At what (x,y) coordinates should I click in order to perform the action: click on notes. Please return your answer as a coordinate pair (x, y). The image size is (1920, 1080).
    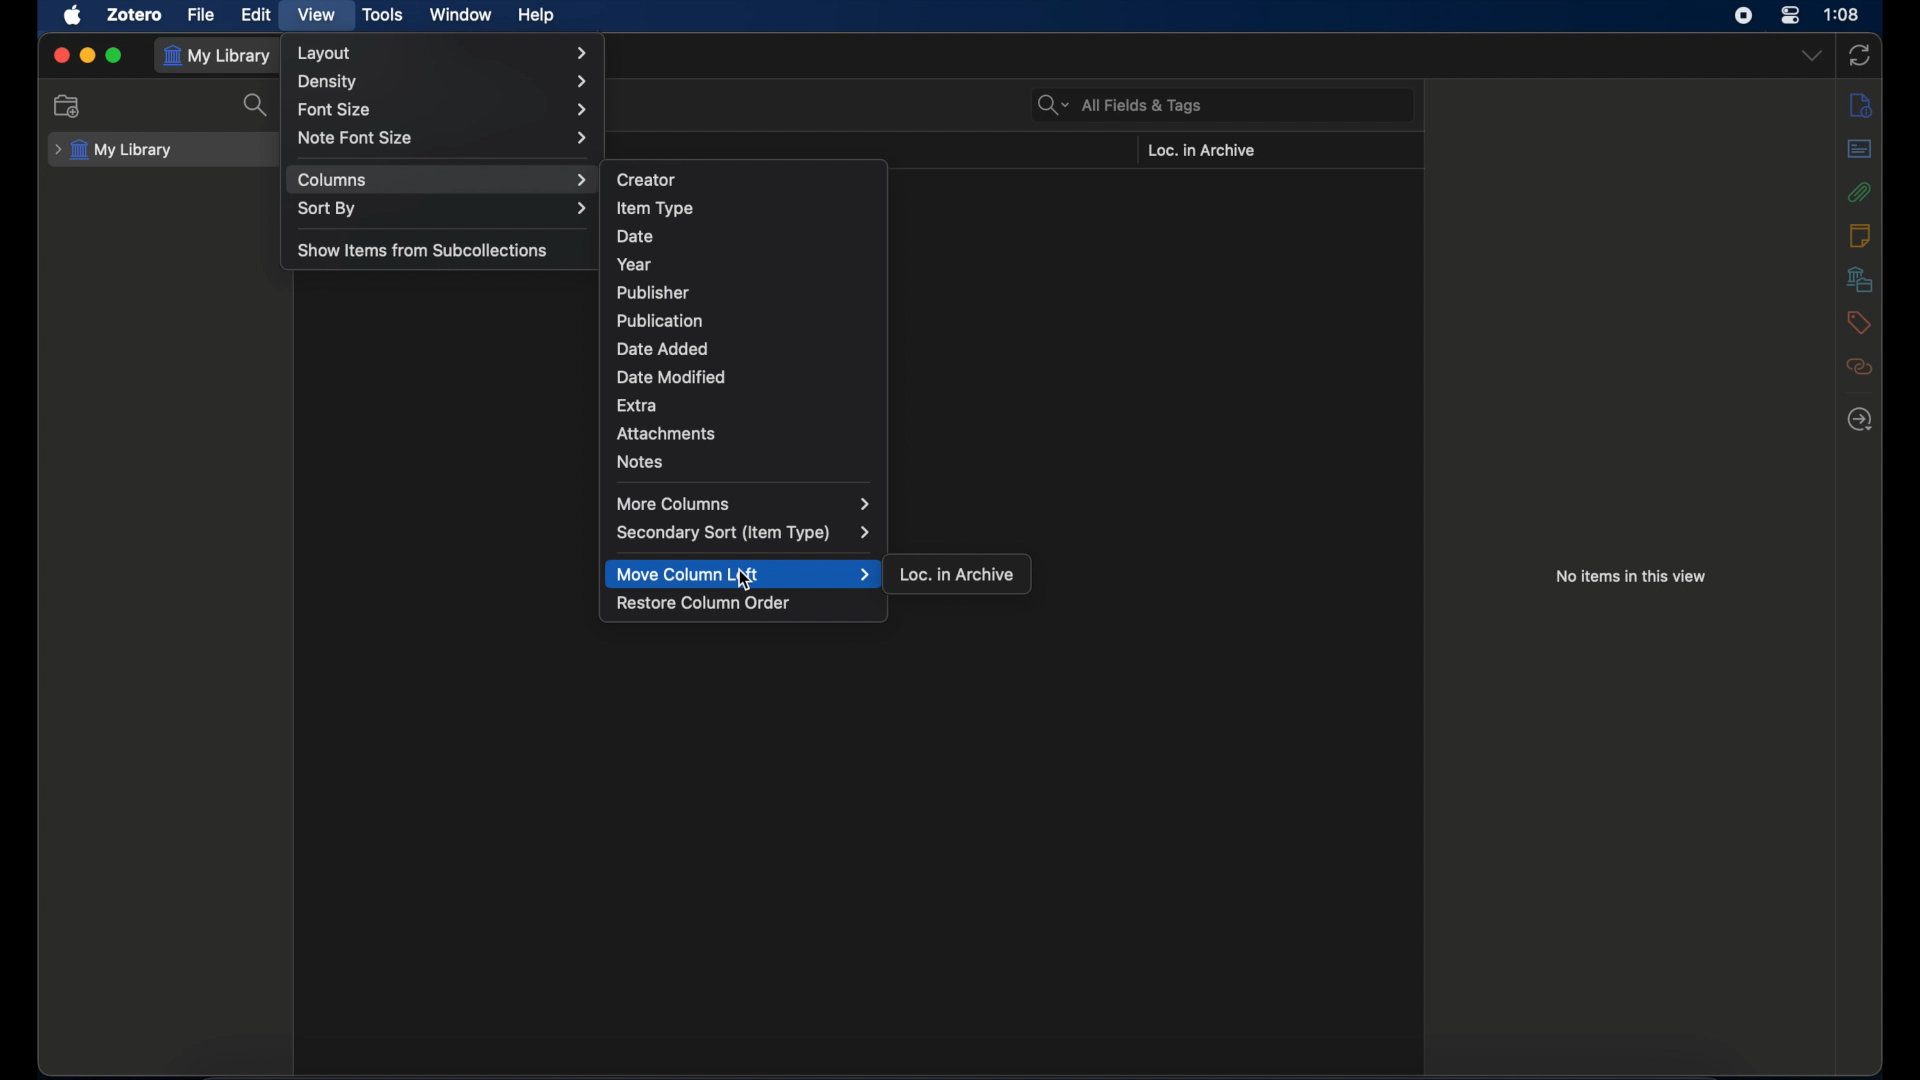
    Looking at the image, I should click on (641, 462).